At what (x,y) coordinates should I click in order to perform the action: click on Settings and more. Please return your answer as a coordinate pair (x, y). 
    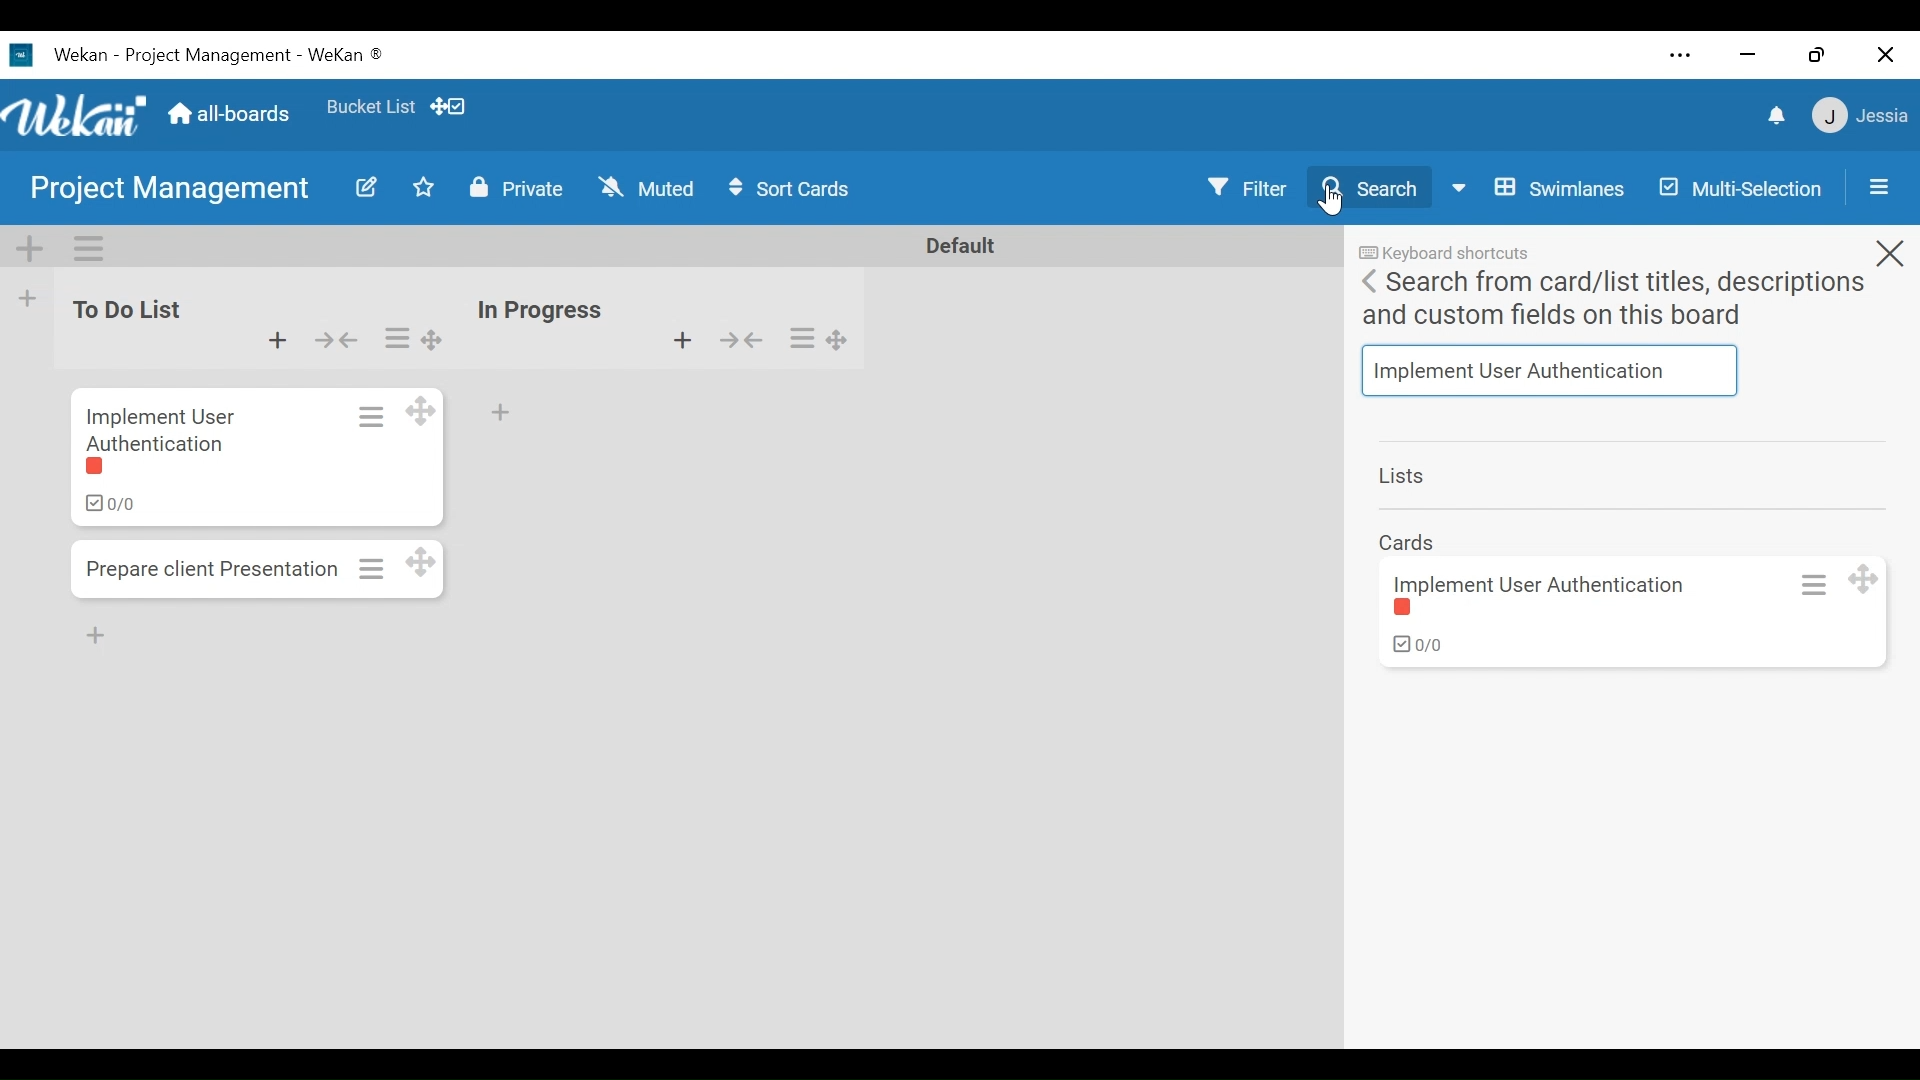
    Looking at the image, I should click on (1681, 57).